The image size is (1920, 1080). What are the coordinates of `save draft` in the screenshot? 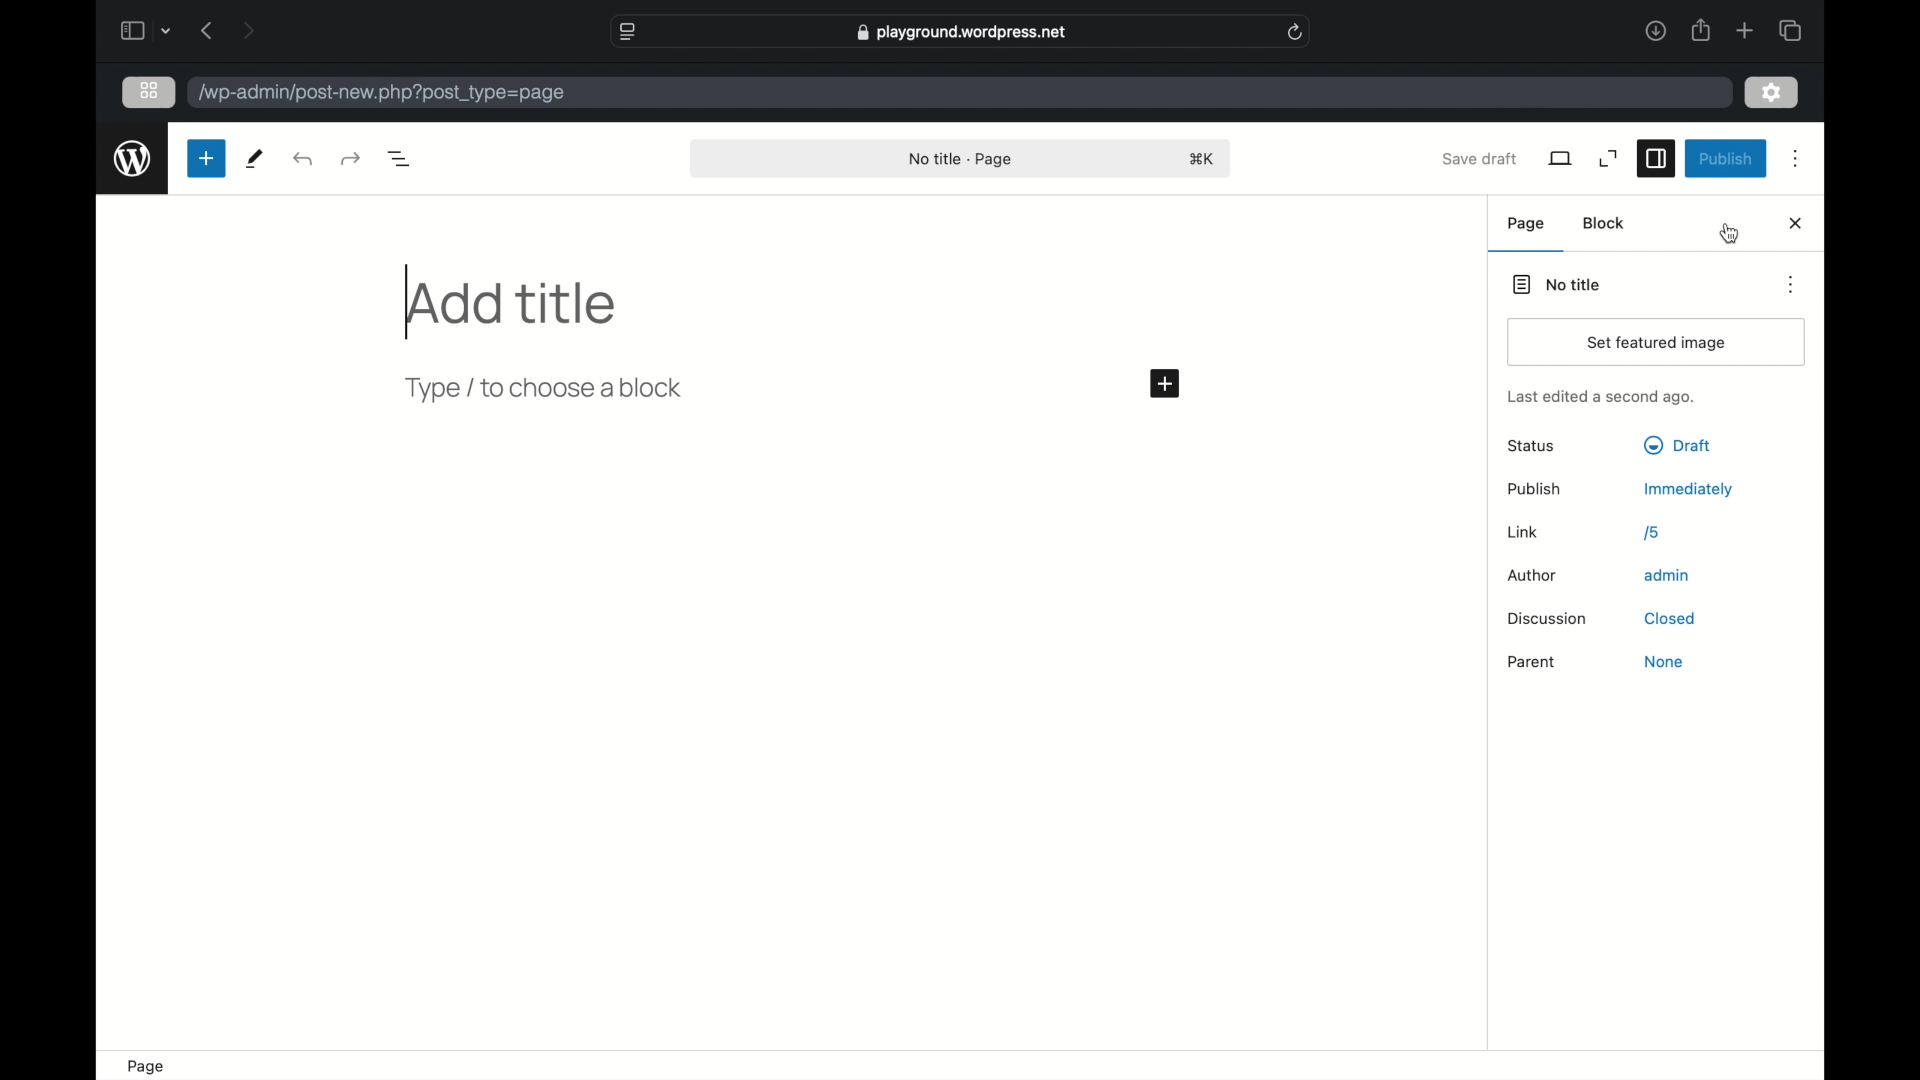 It's located at (1480, 158).